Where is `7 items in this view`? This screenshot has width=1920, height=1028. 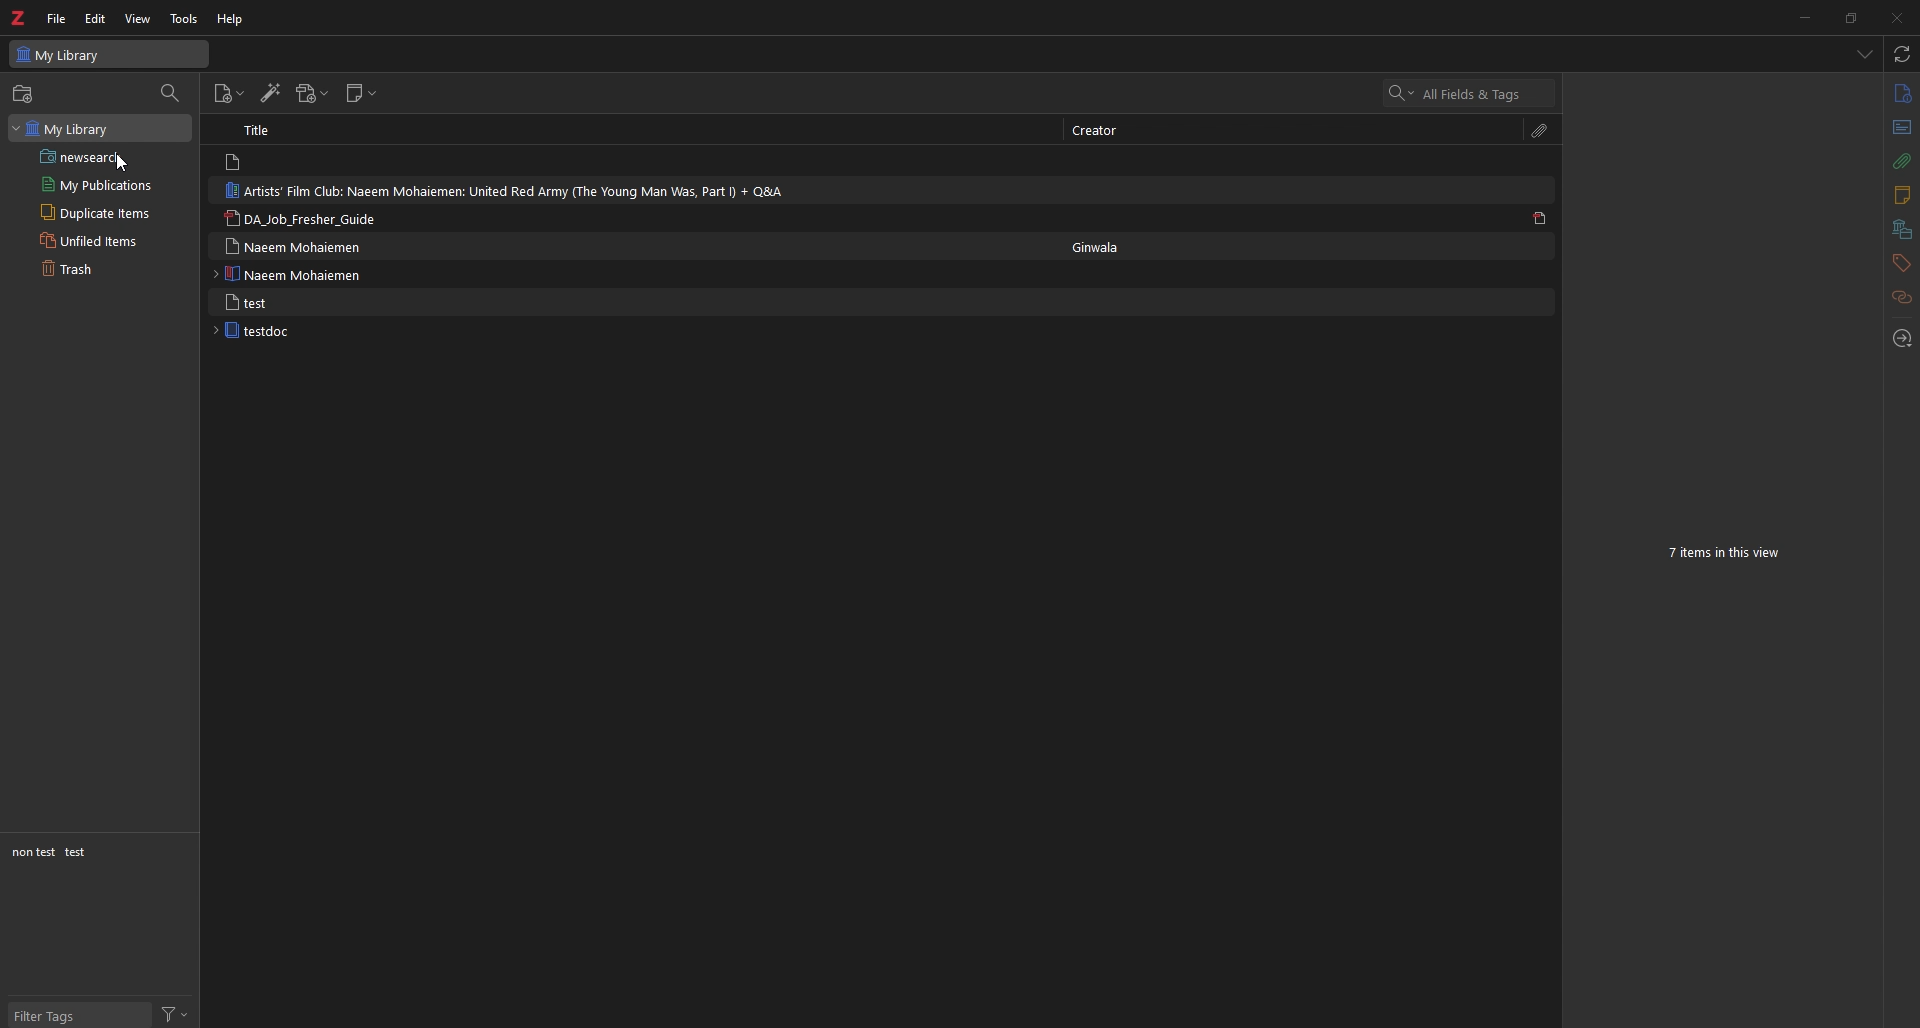
7 items in this view is located at coordinates (1724, 551).